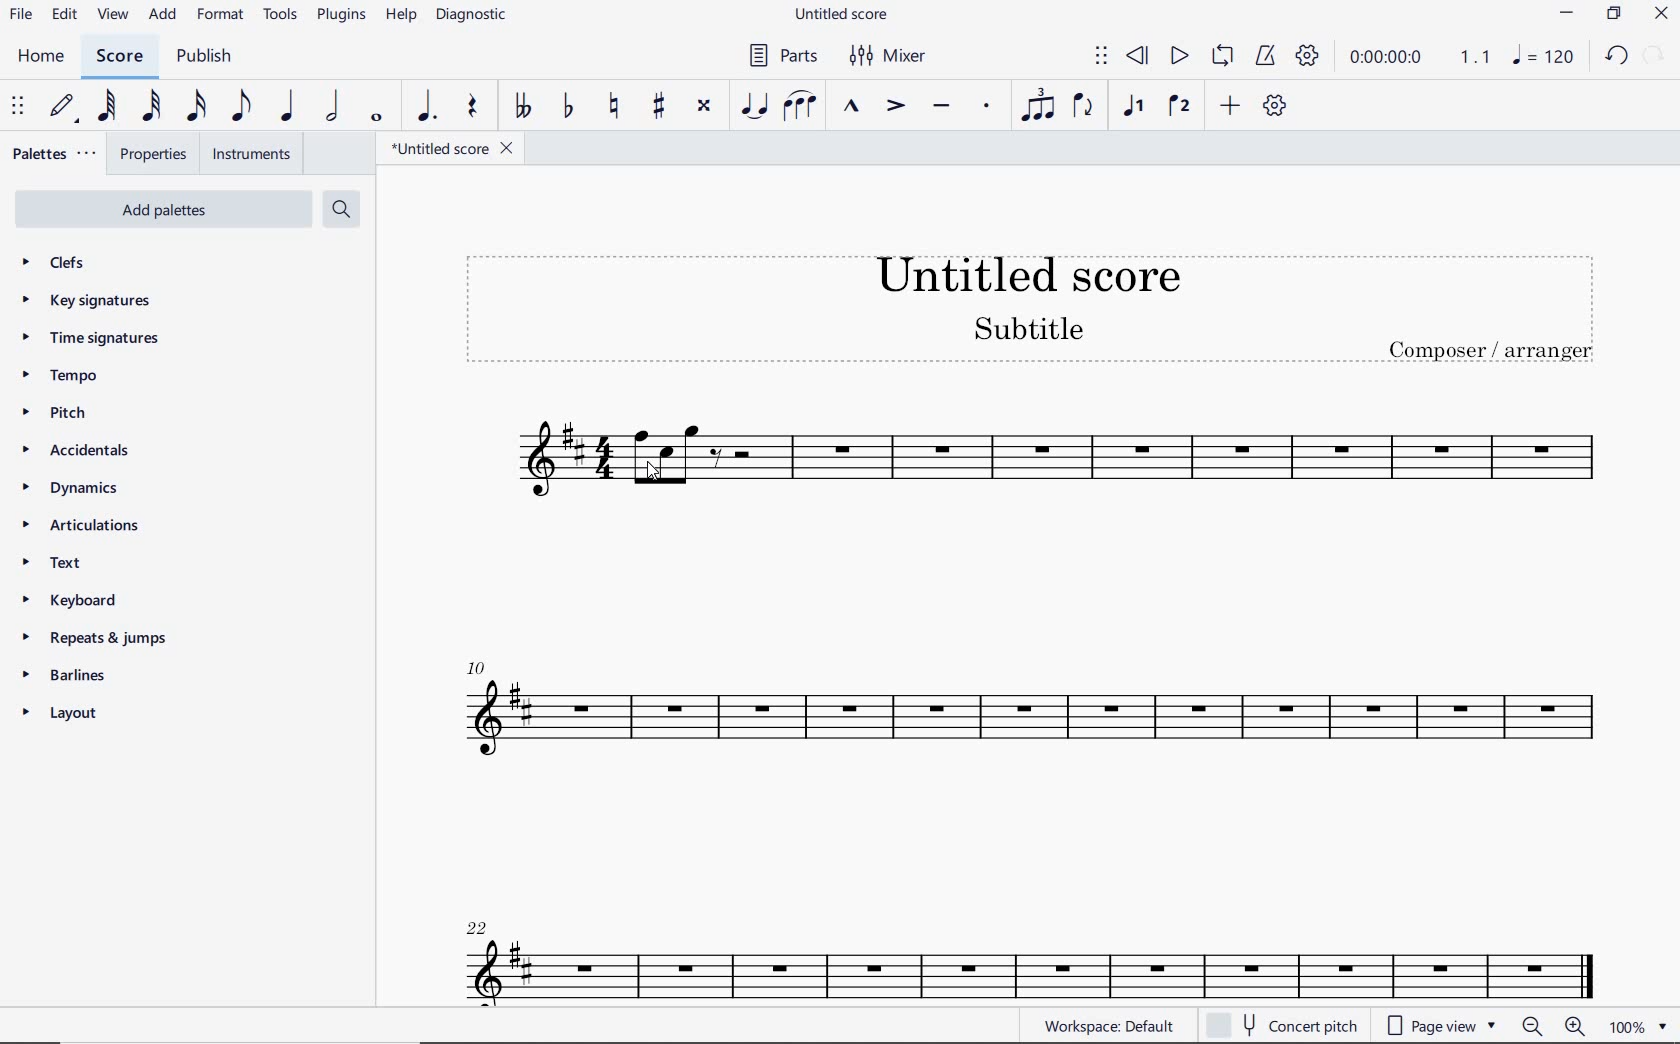  I want to click on CONCERT PITCH, so click(1281, 1027).